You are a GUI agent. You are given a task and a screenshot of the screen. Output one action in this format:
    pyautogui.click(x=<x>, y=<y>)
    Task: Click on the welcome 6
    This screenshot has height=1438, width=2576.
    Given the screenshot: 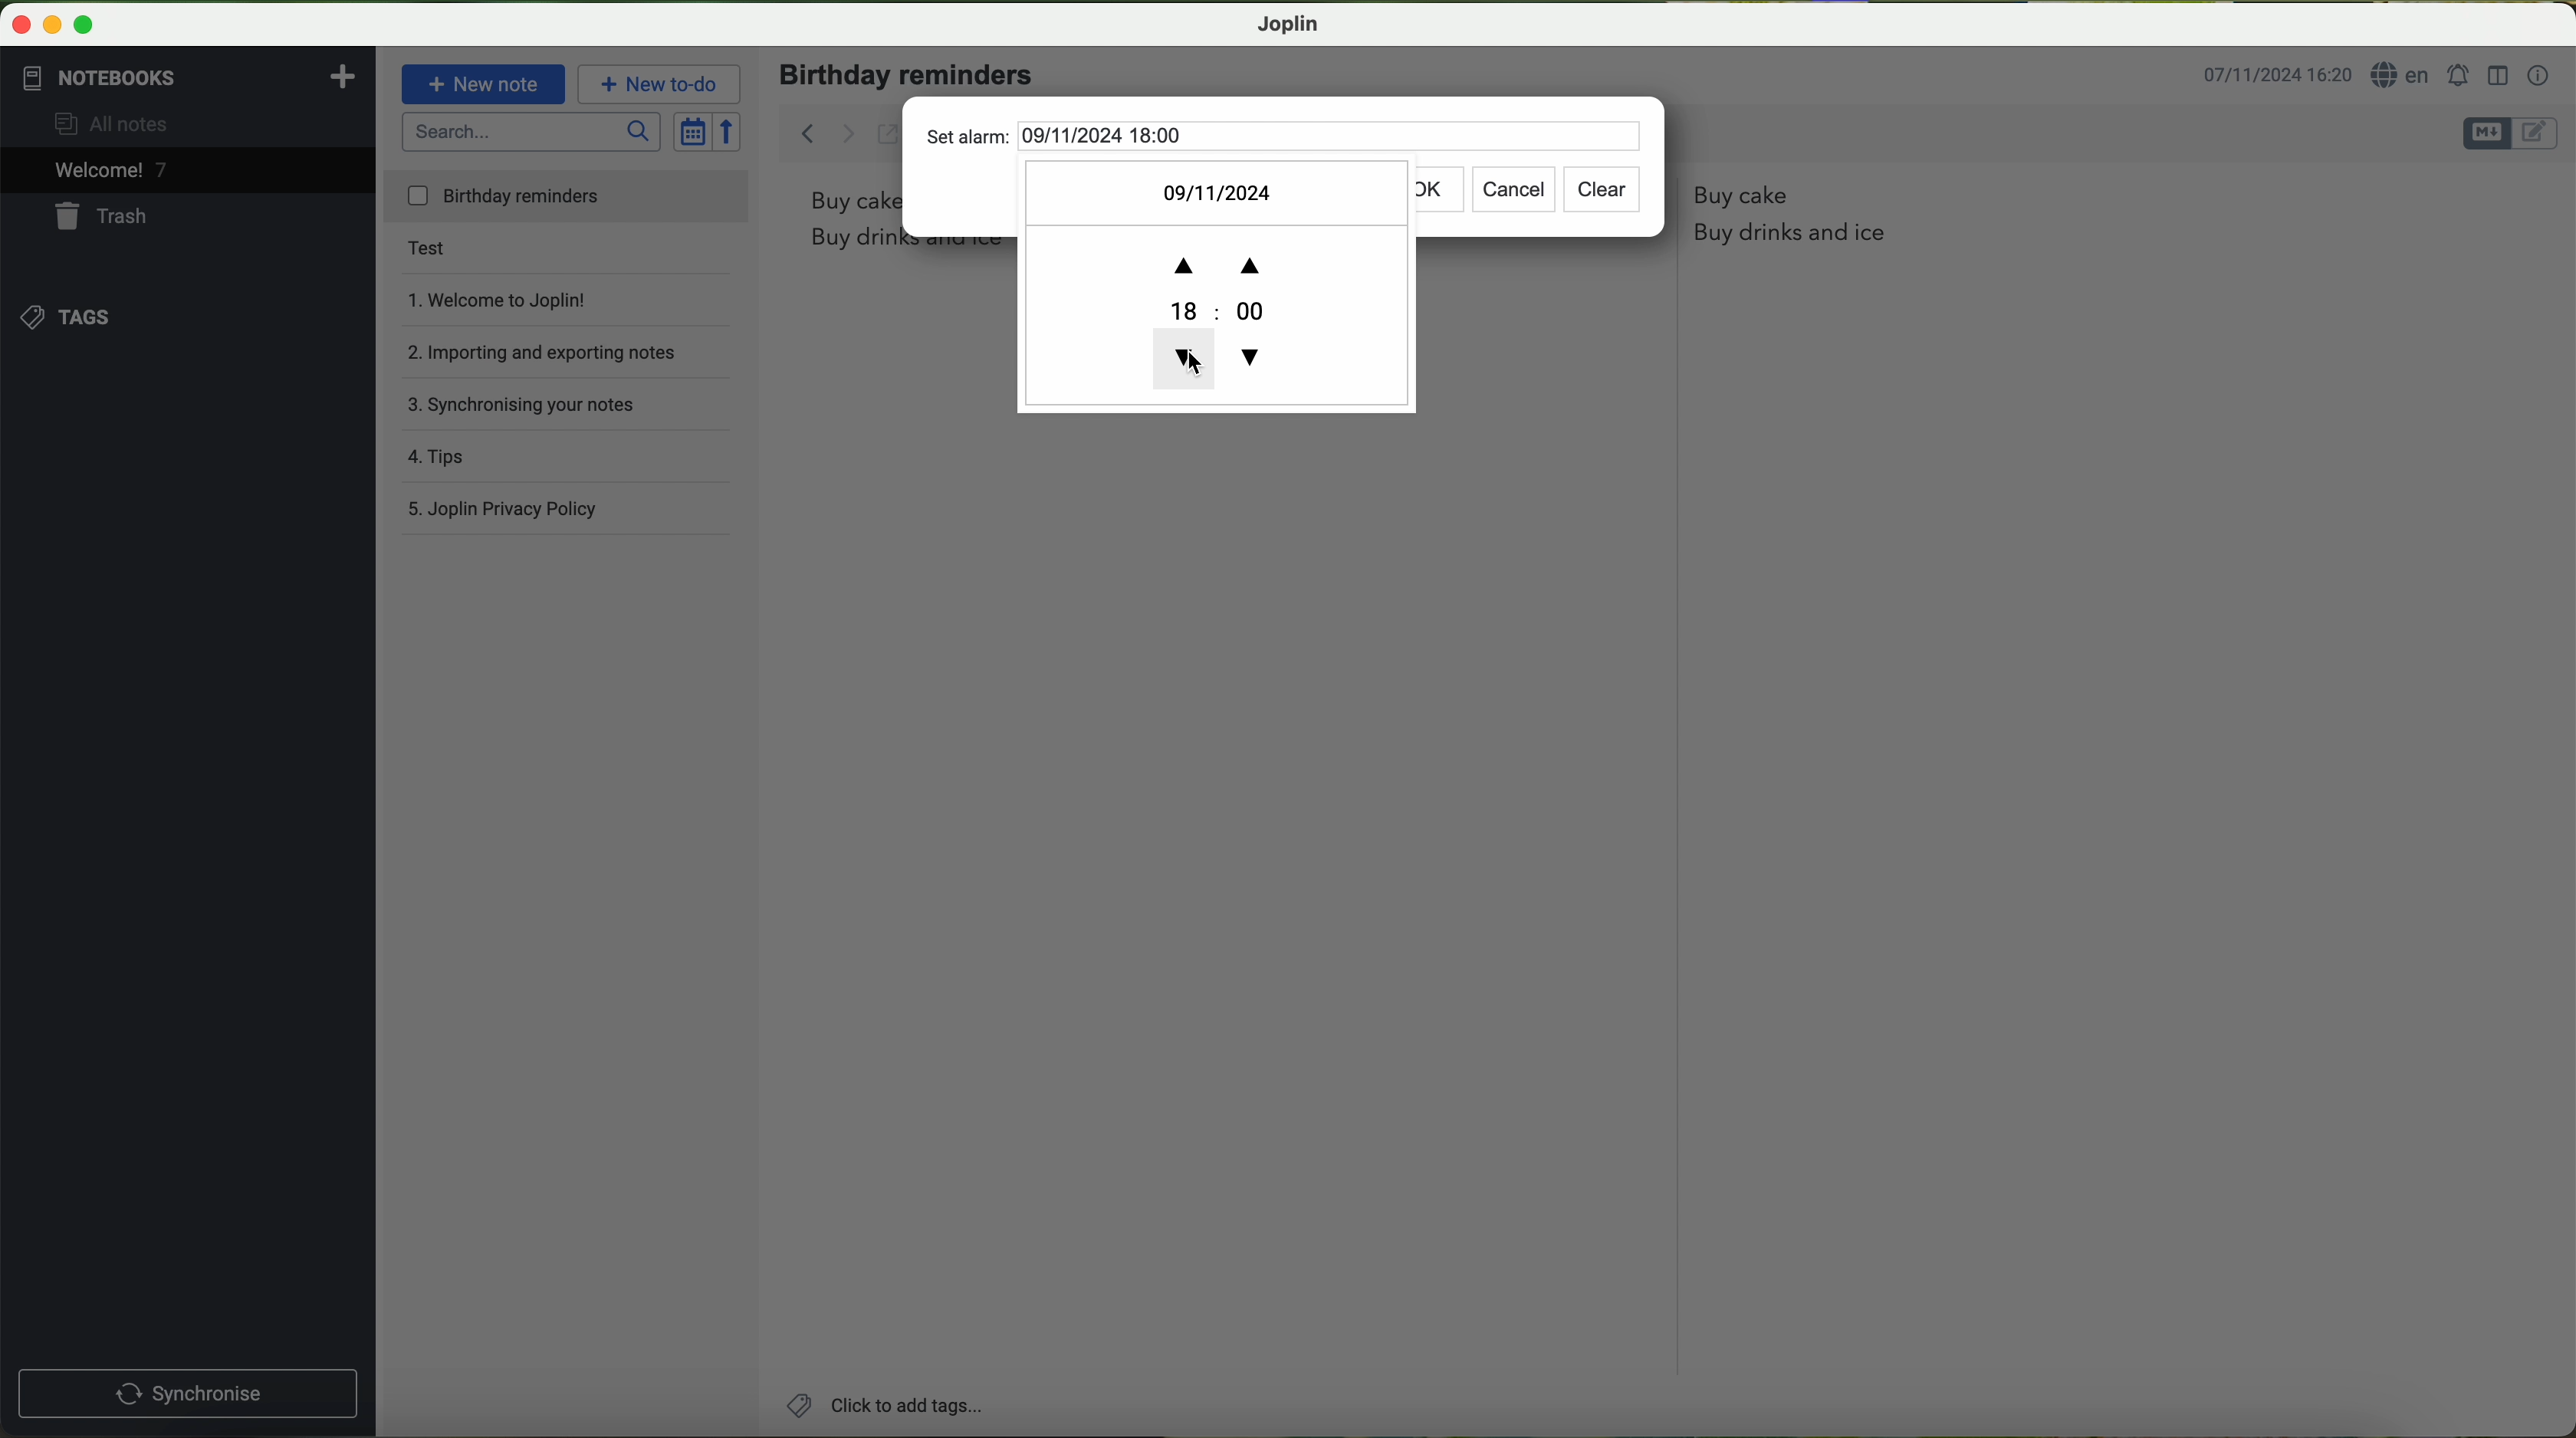 What is the action you would take?
    pyautogui.click(x=113, y=171)
    